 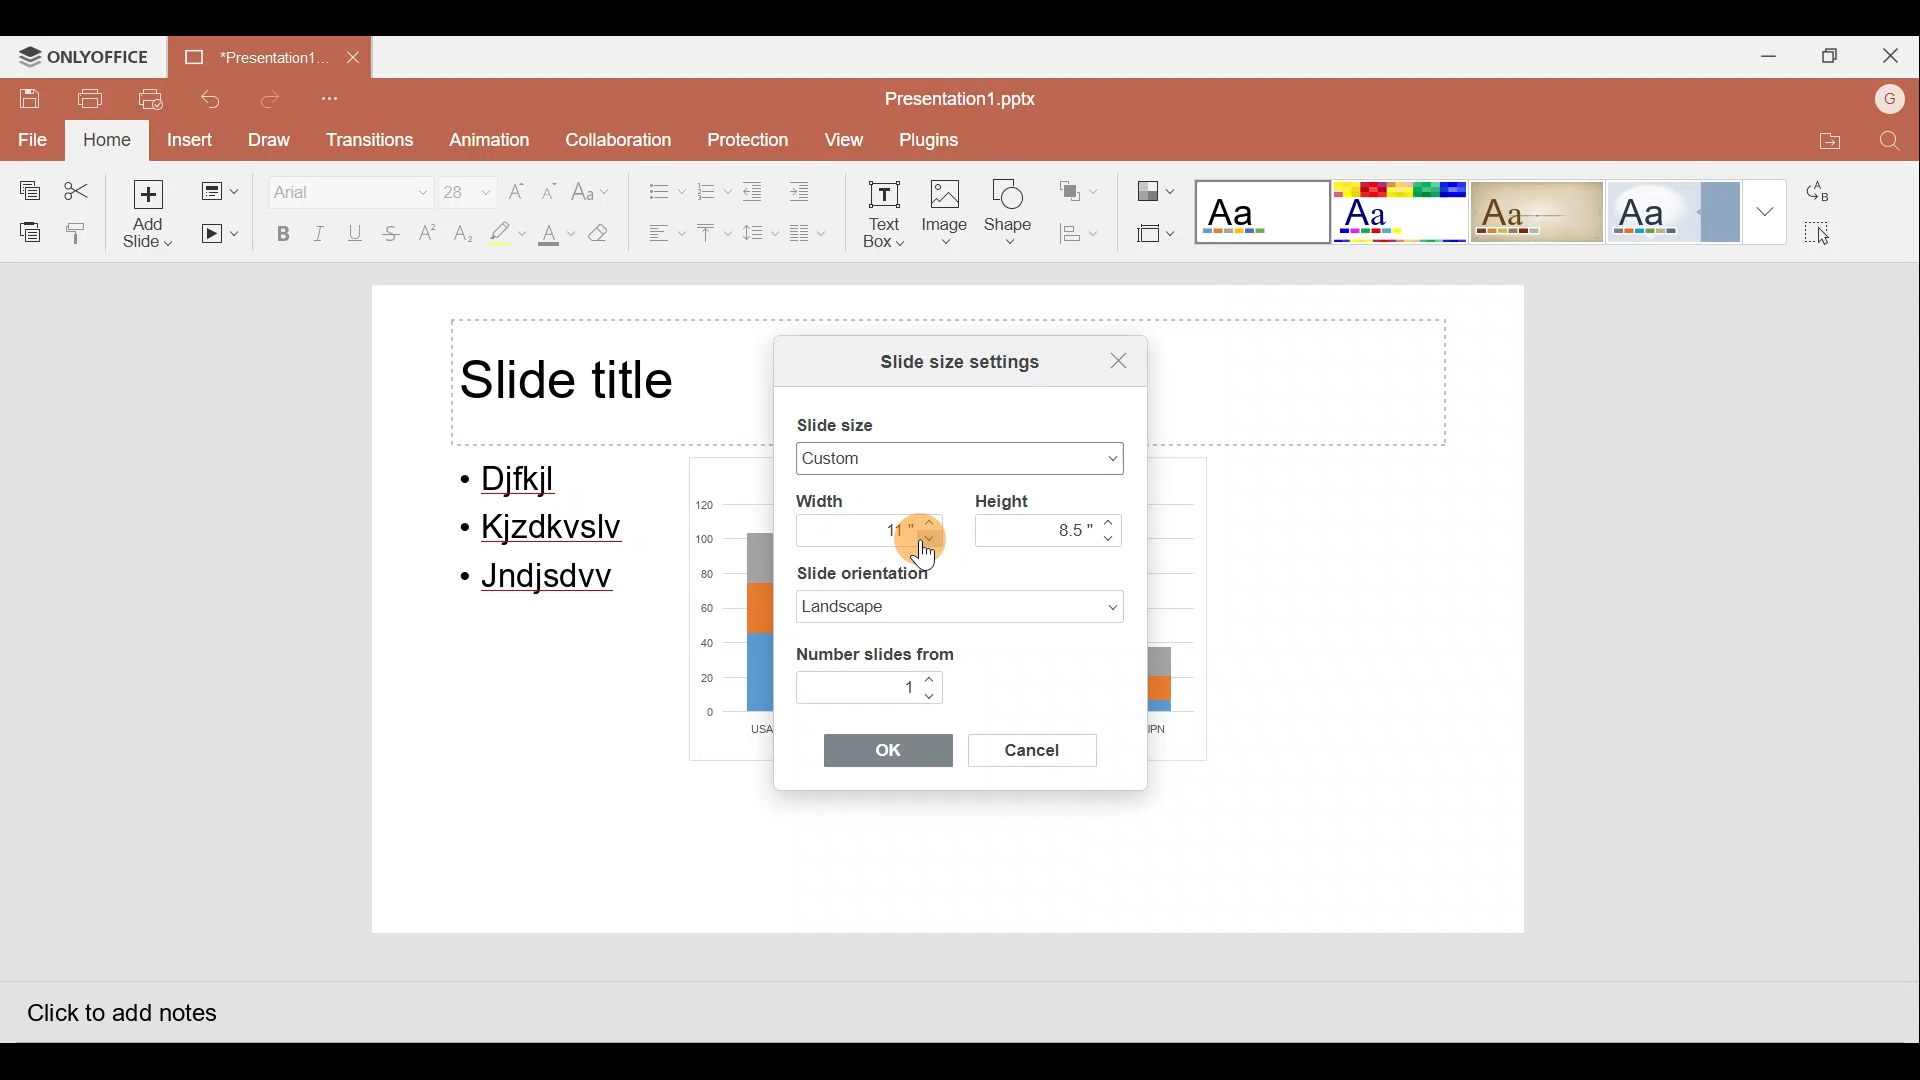 What do you see at coordinates (1682, 211) in the screenshot?
I see `Theme 4` at bounding box center [1682, 211].